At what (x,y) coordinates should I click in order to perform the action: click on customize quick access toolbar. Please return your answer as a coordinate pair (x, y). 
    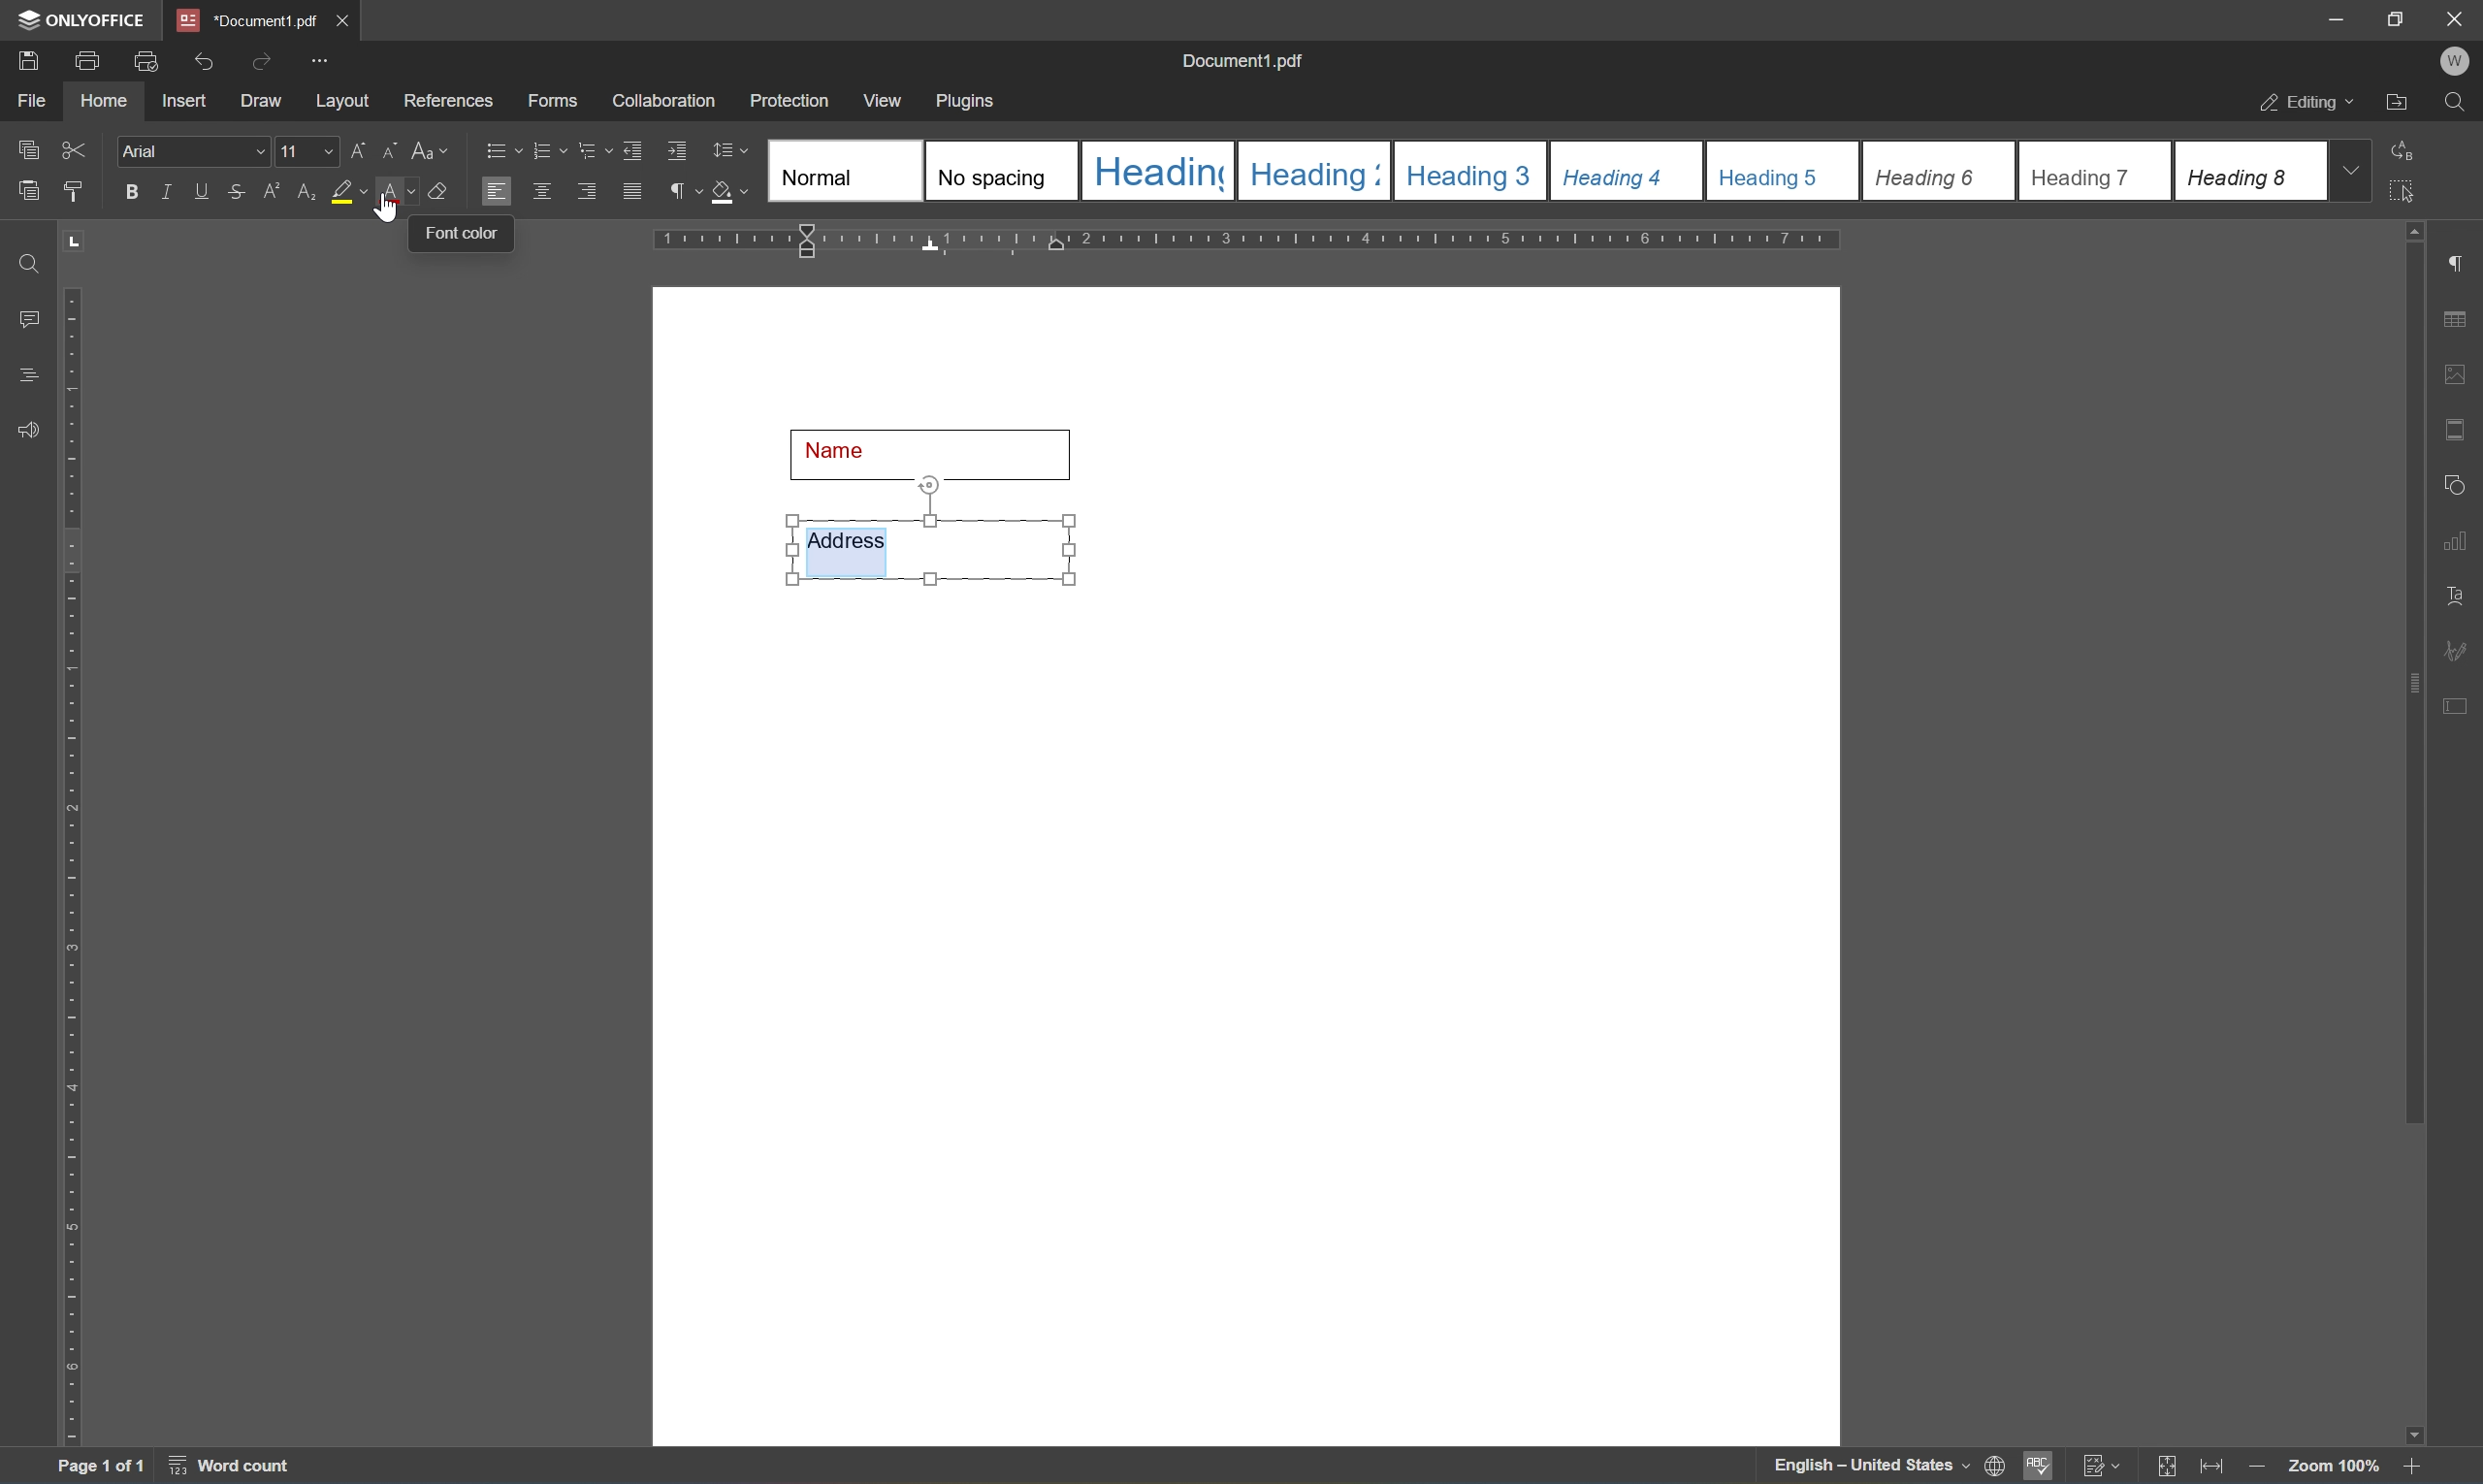
    Looking at the image, I should click on (320, 60).